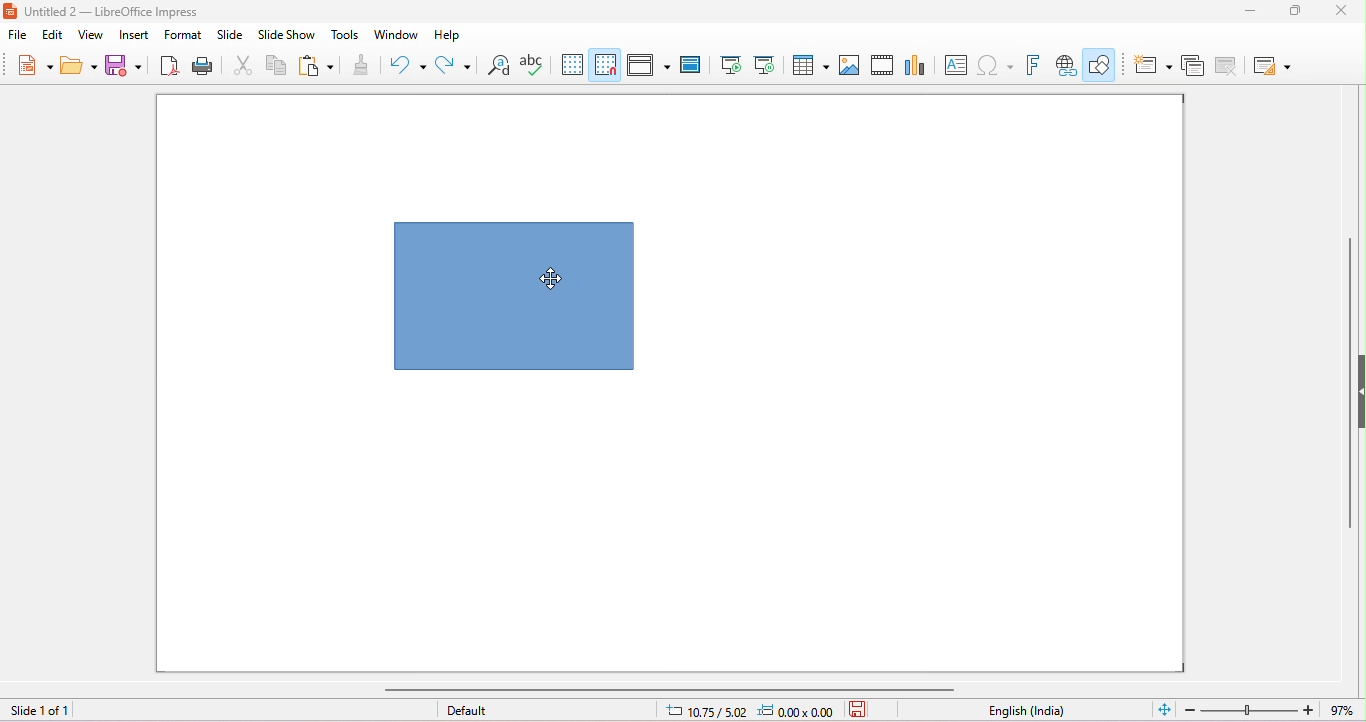 This screenshot has width=1366, height=722. Describe the element at coordinates (132, 34) in the screenshot. I see `insert` at that location.